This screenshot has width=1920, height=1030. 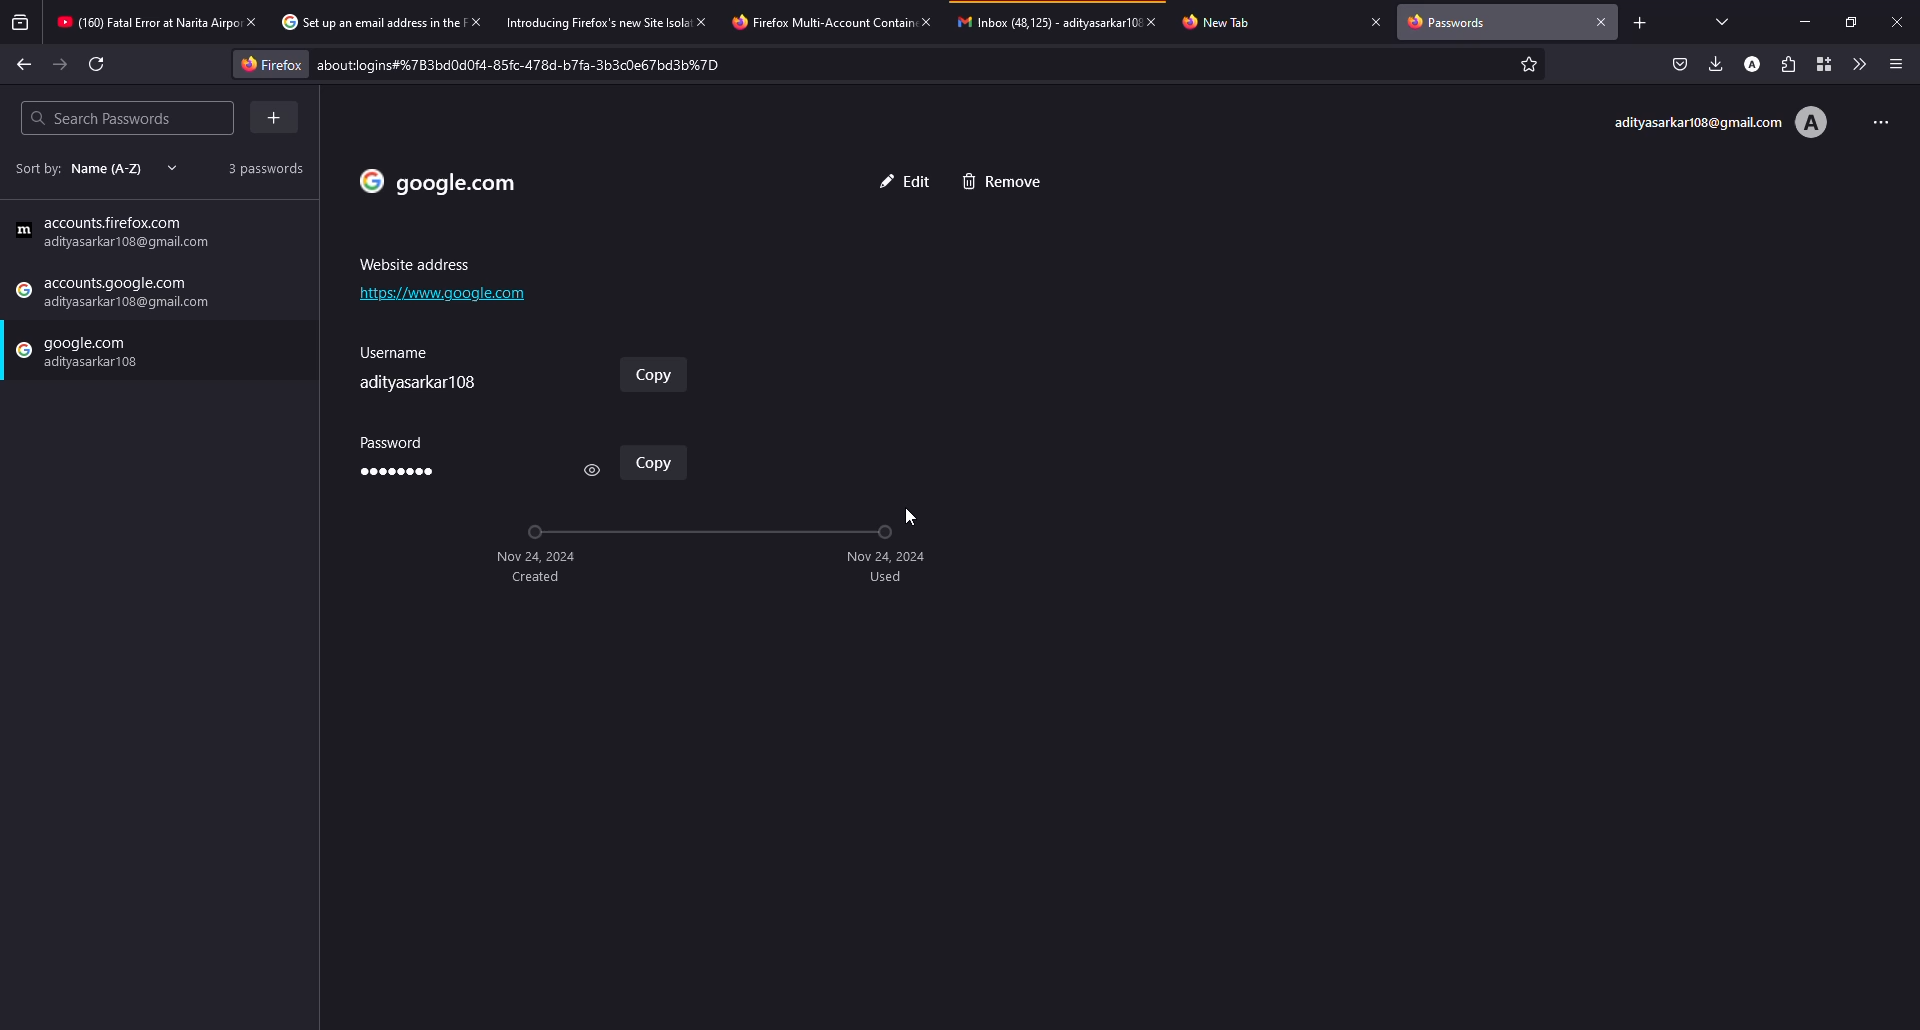 What do you see at coordinates (453, 297) in the screenshot?
I see `address` at bounding box center [453, 297].